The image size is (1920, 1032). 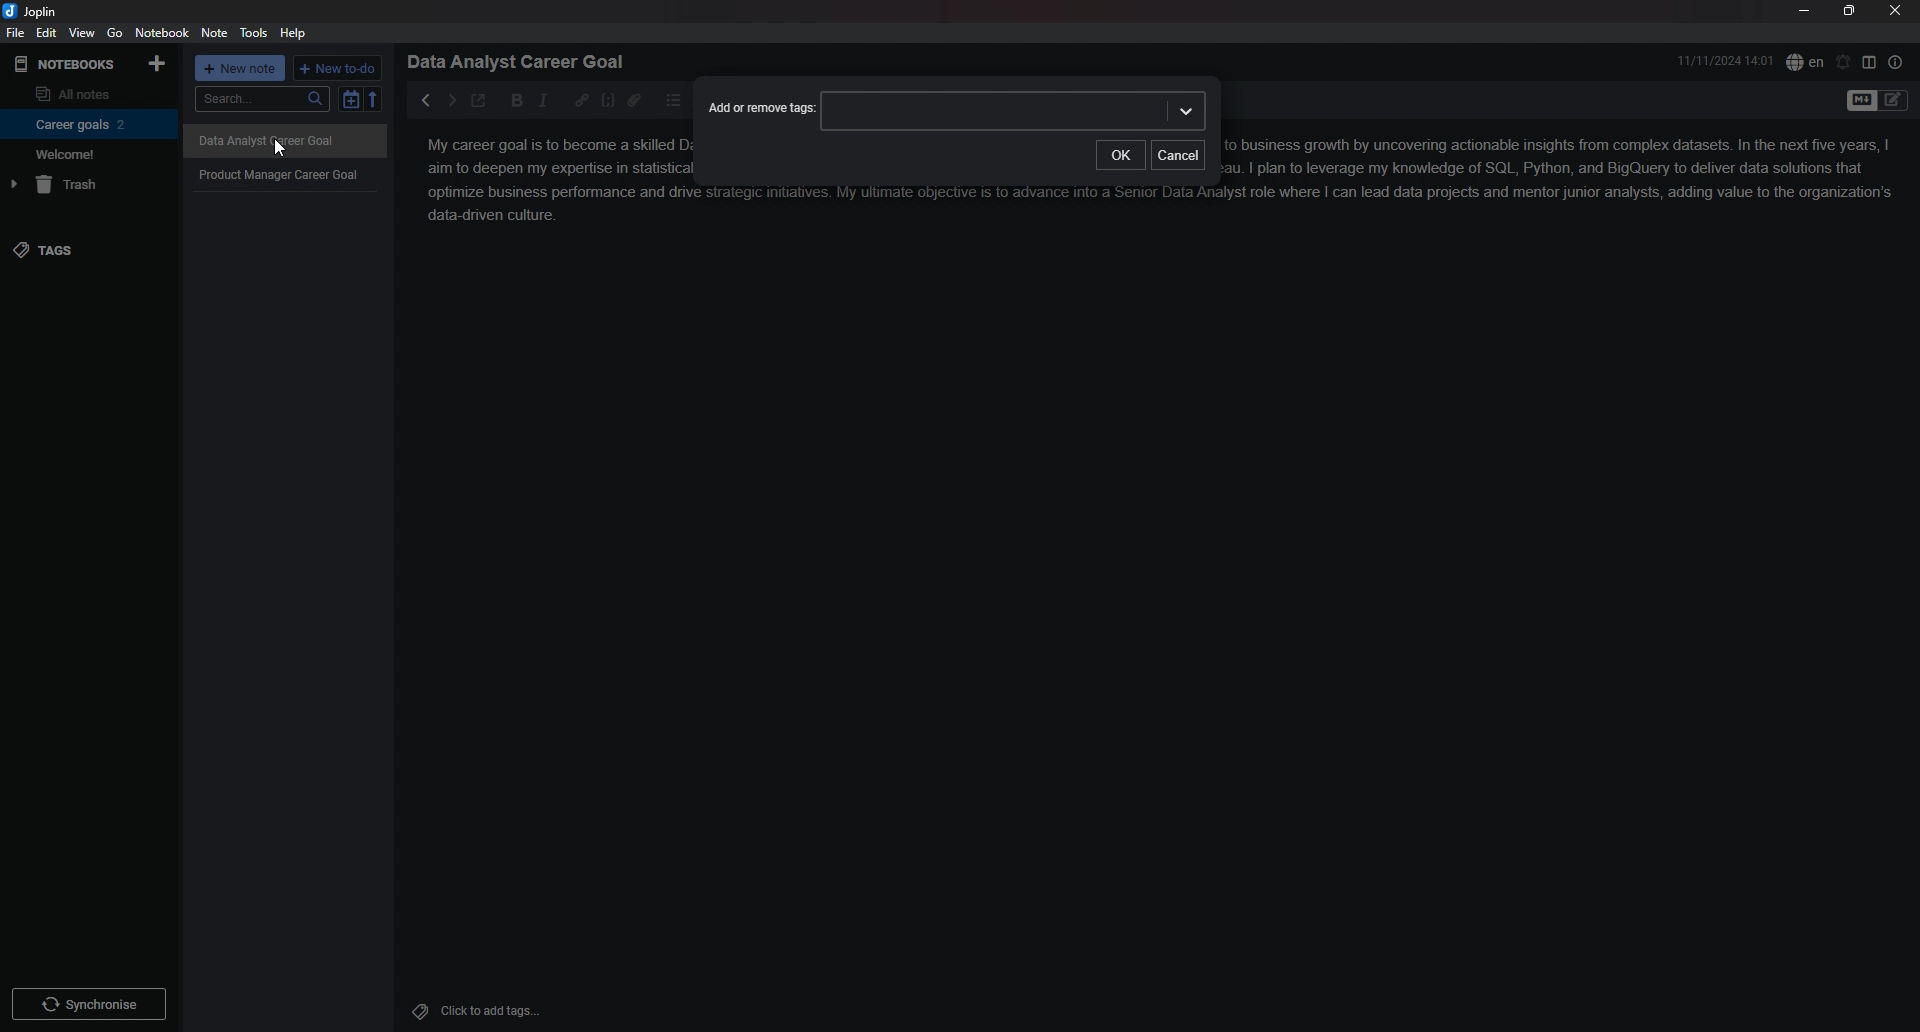 What do you see at coordinates (634, 101) in the screenshot?
I see `attachment` at bounding box center [634, 101].